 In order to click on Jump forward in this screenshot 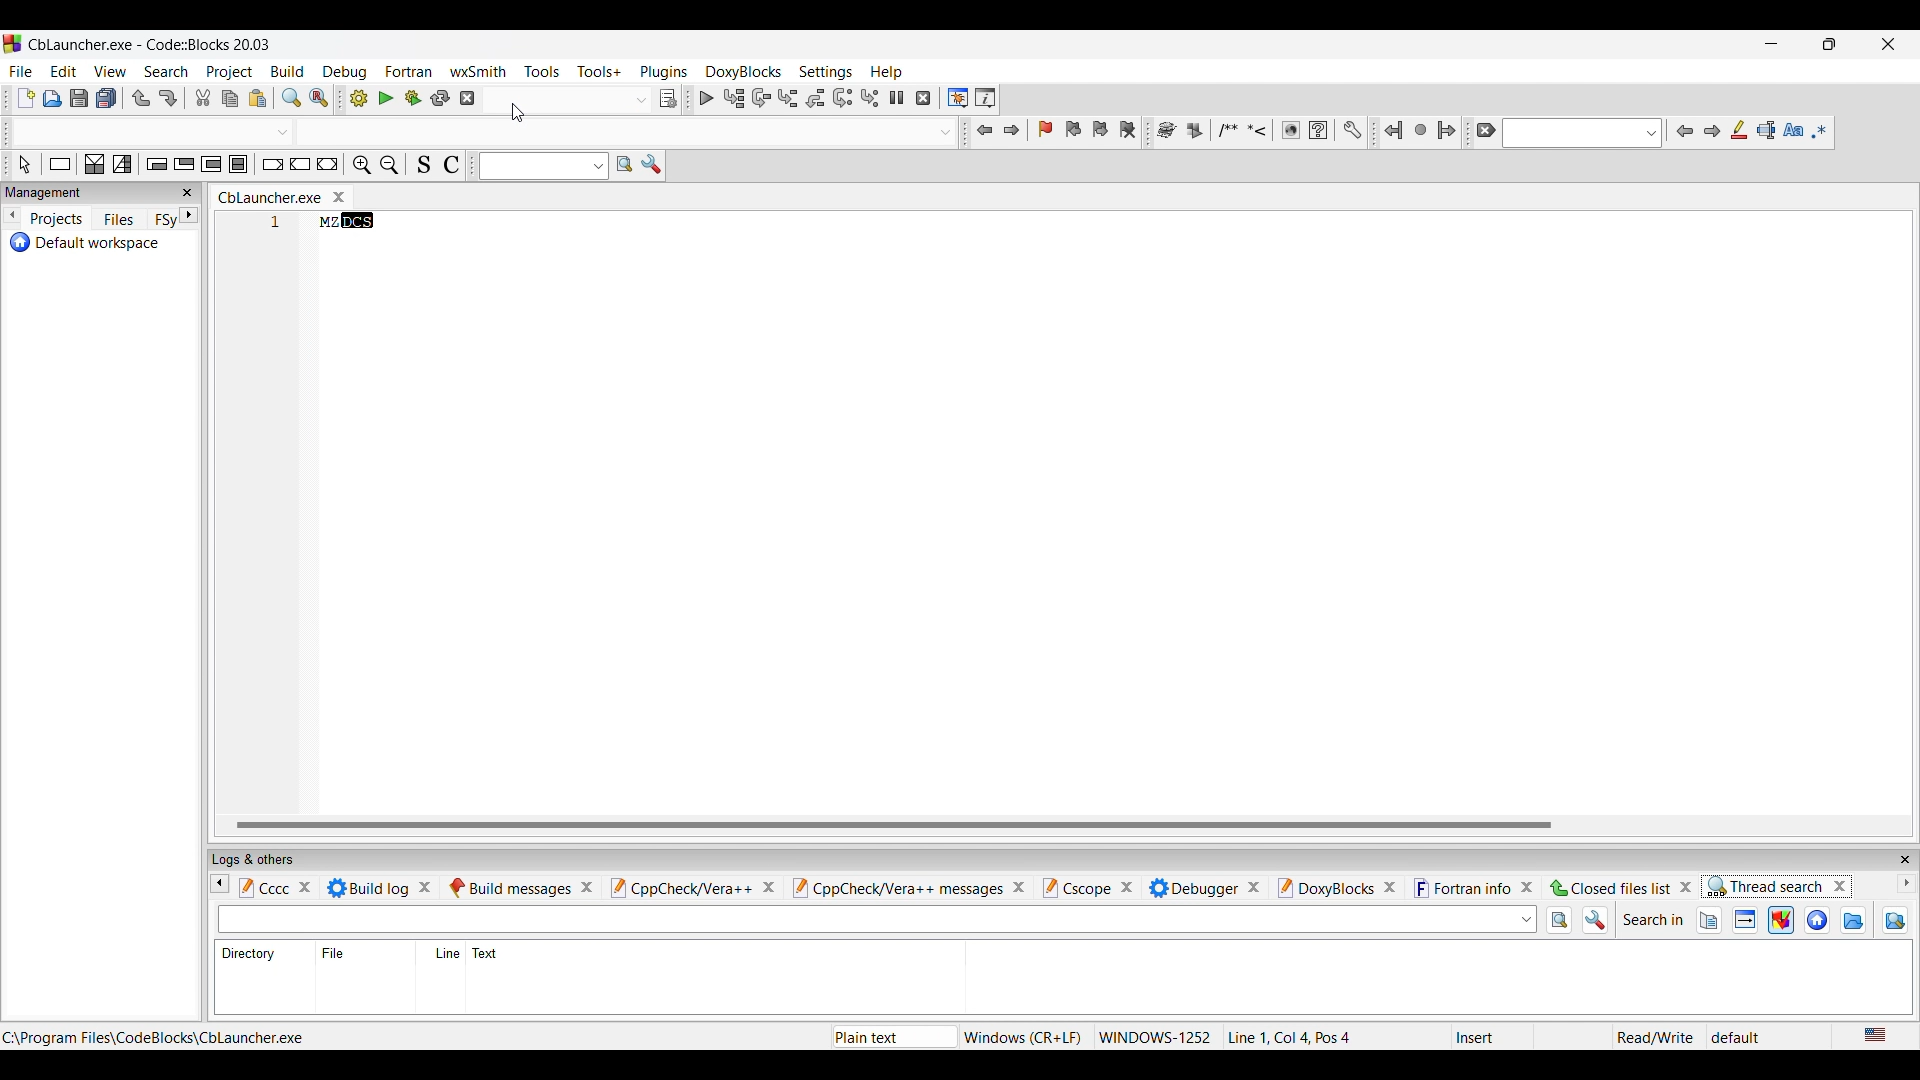, I will do `click(1447, 130)`.